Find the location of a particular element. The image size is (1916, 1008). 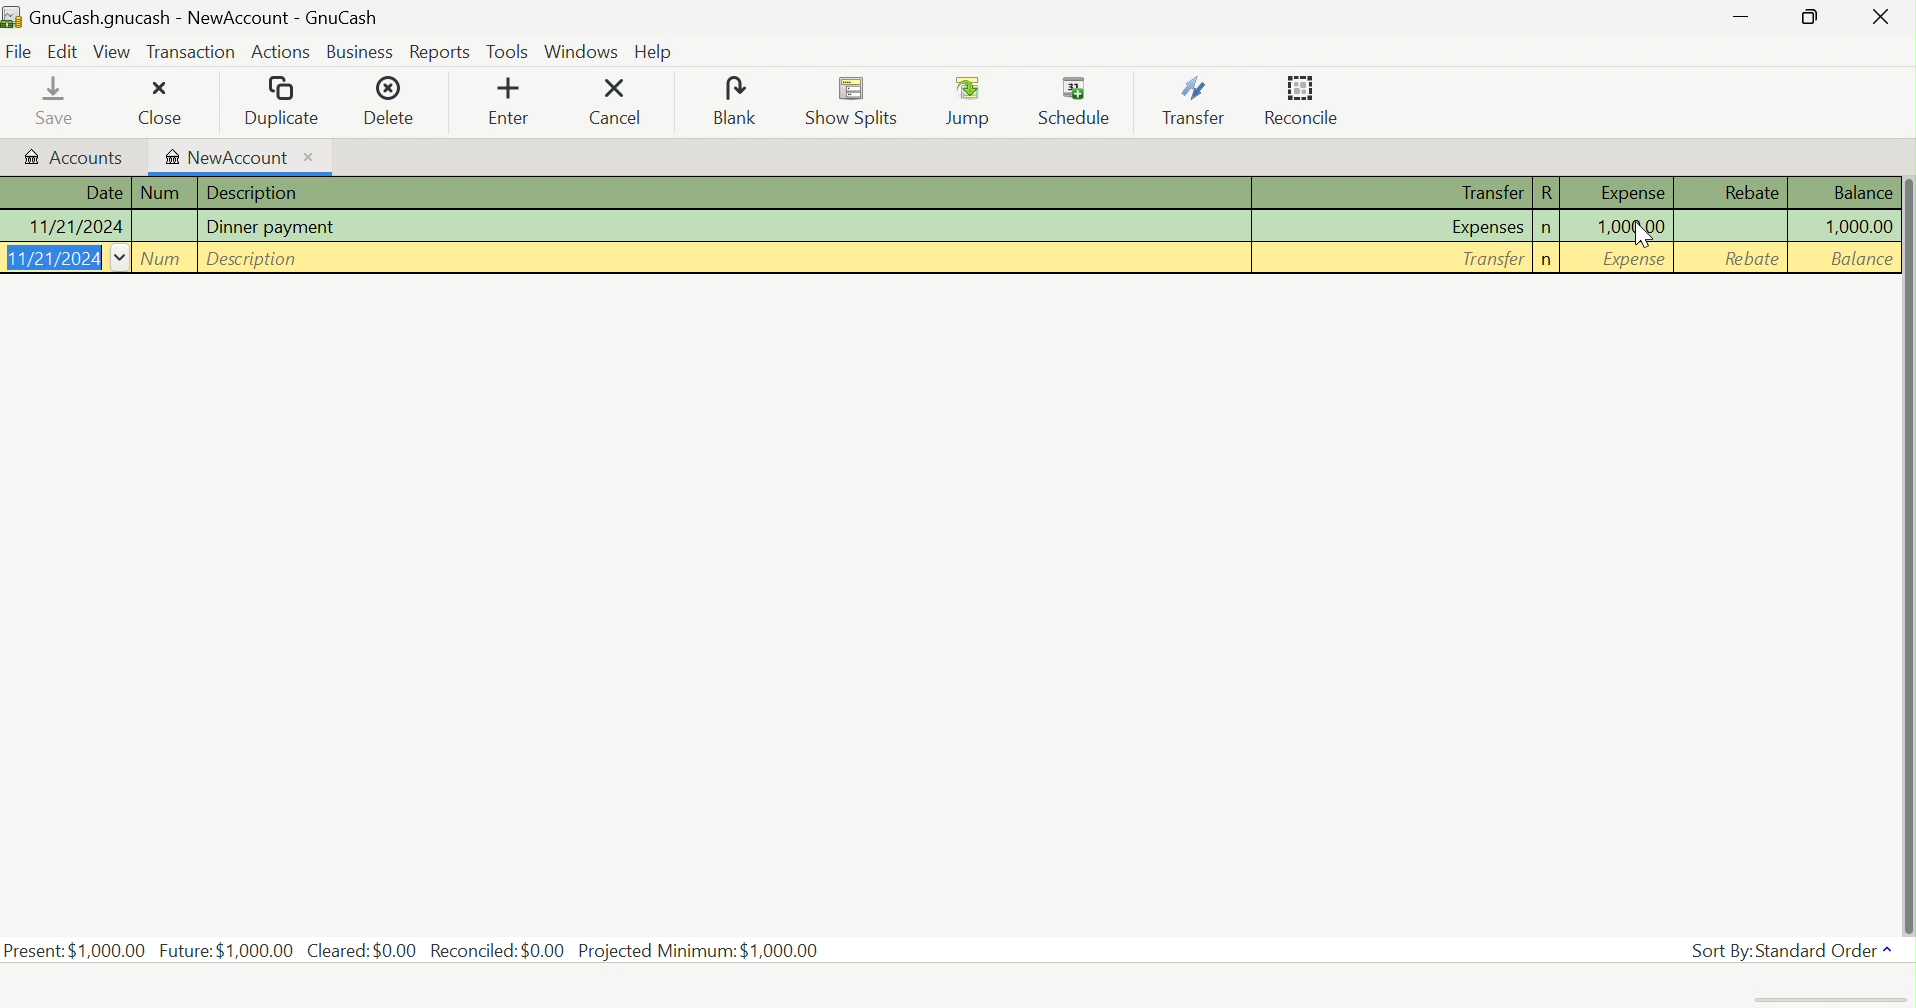

Minimize is located at coordinates (1743, 19).